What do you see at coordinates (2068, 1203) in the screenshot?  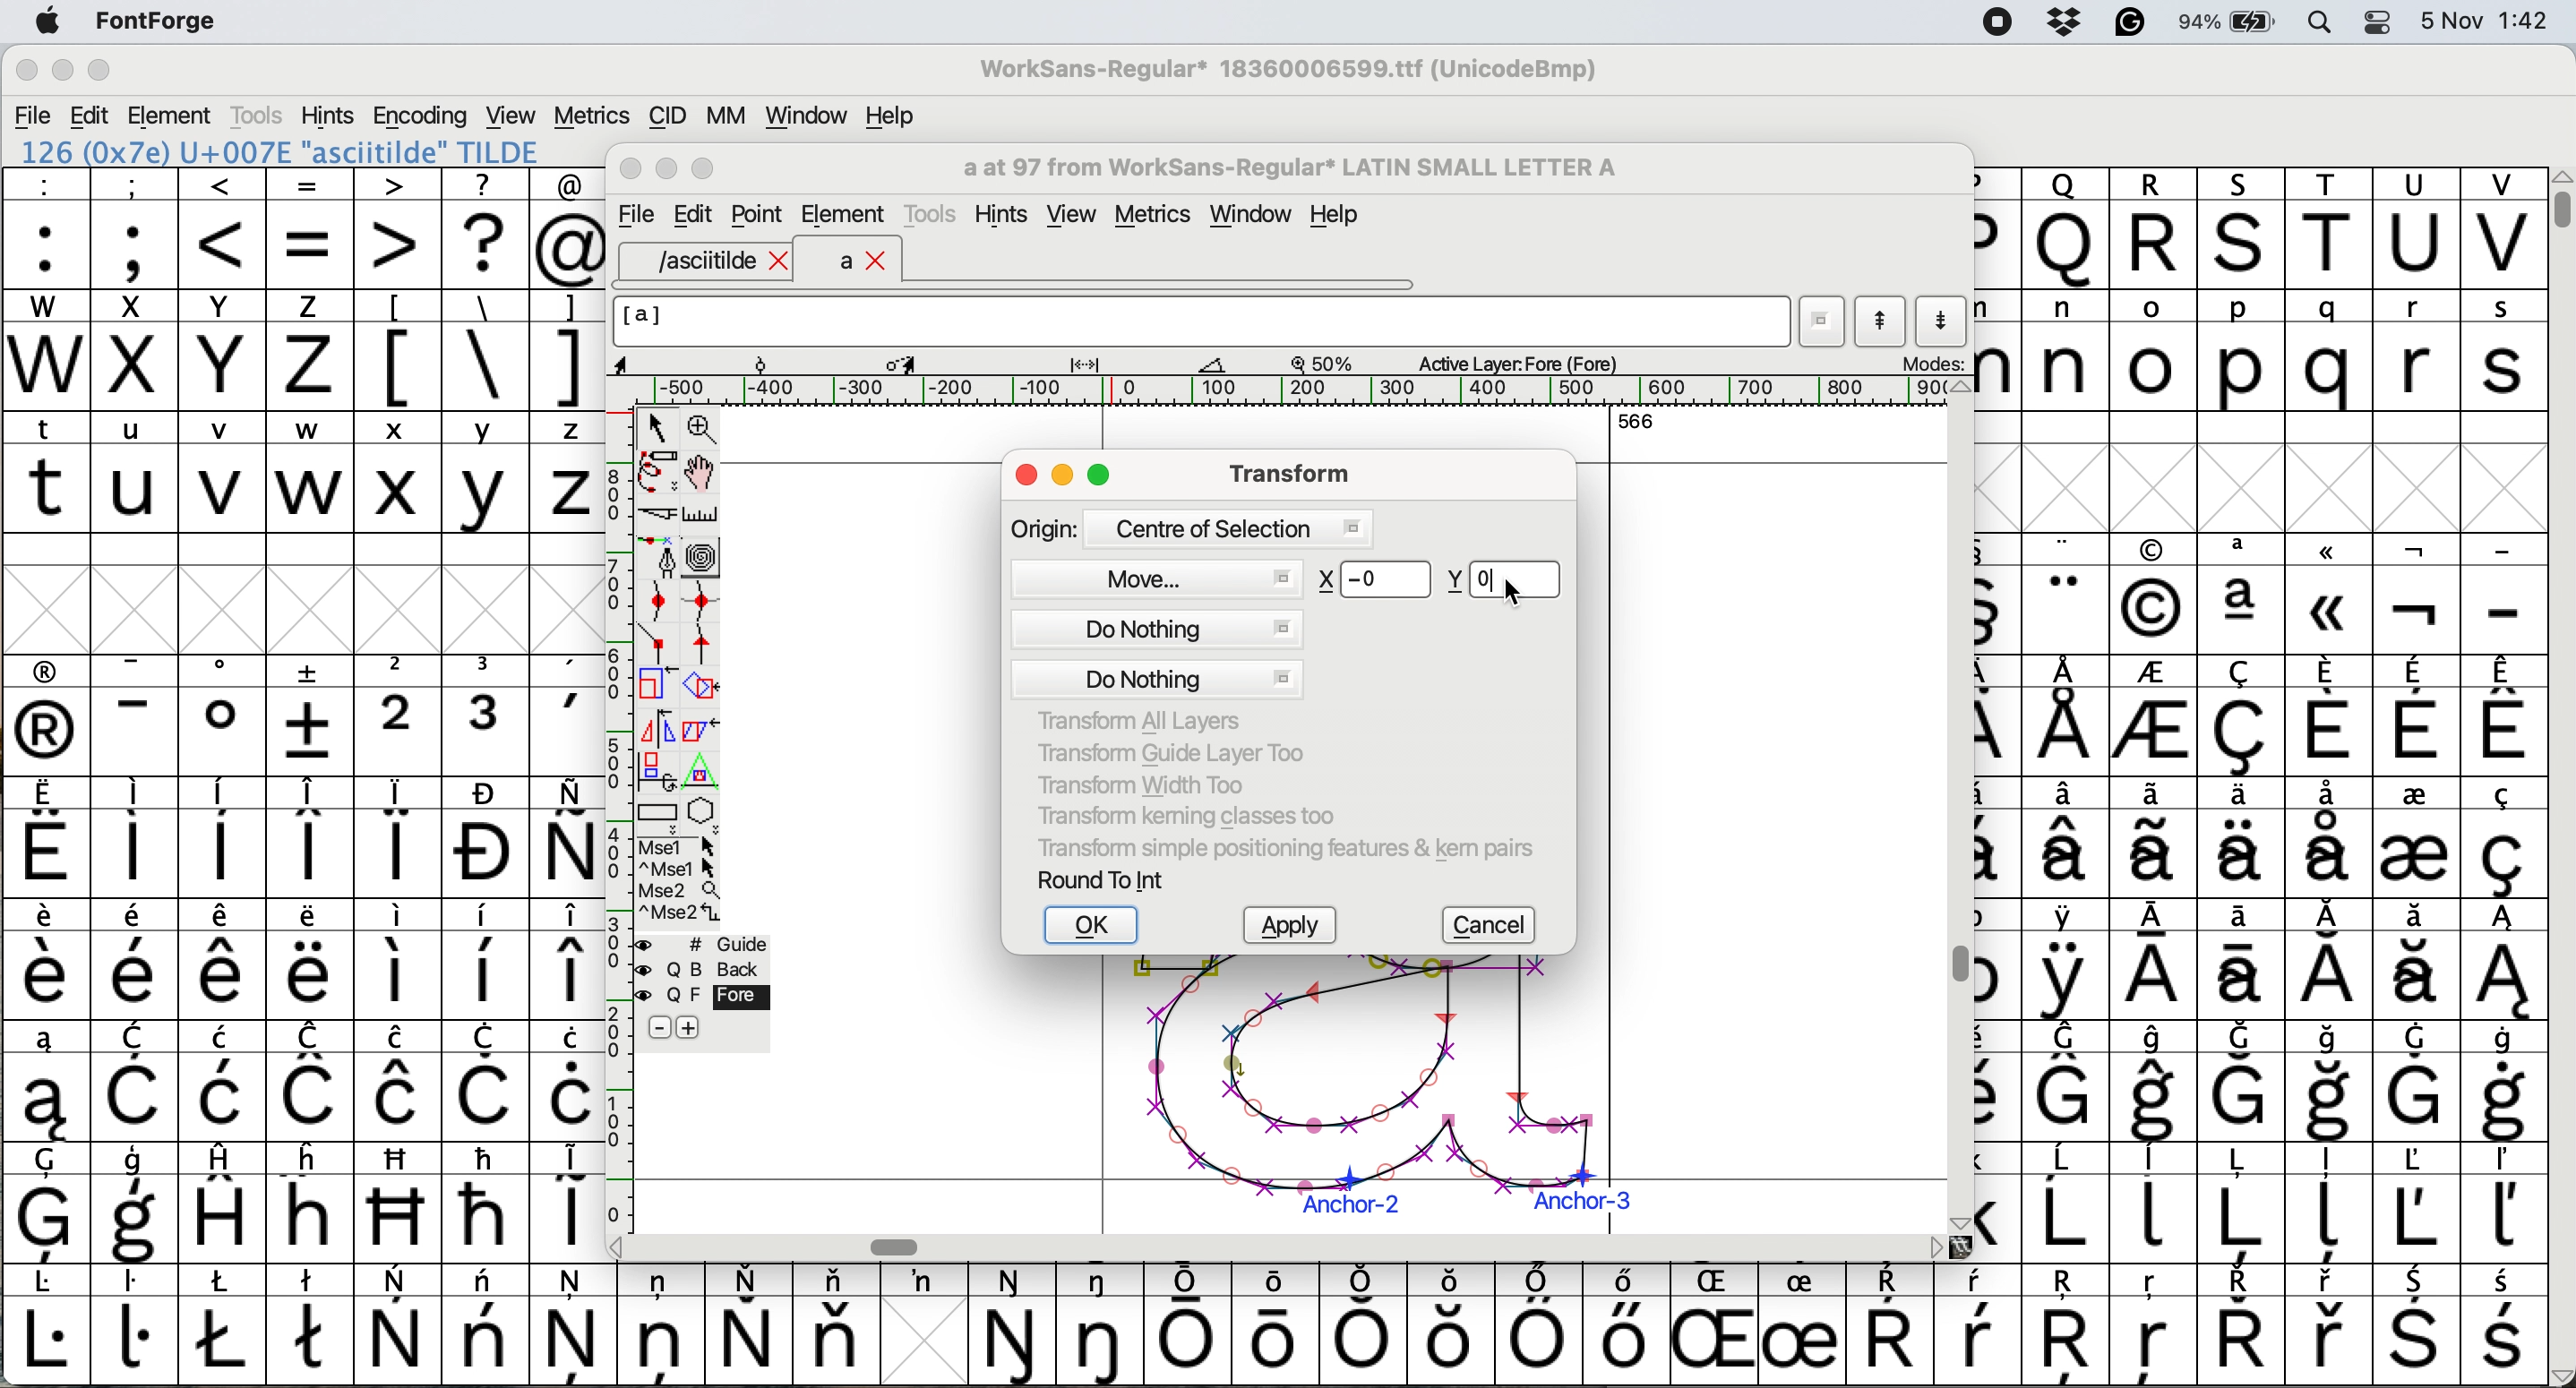 I see `symbol` at bounding box center [2068, 1203].